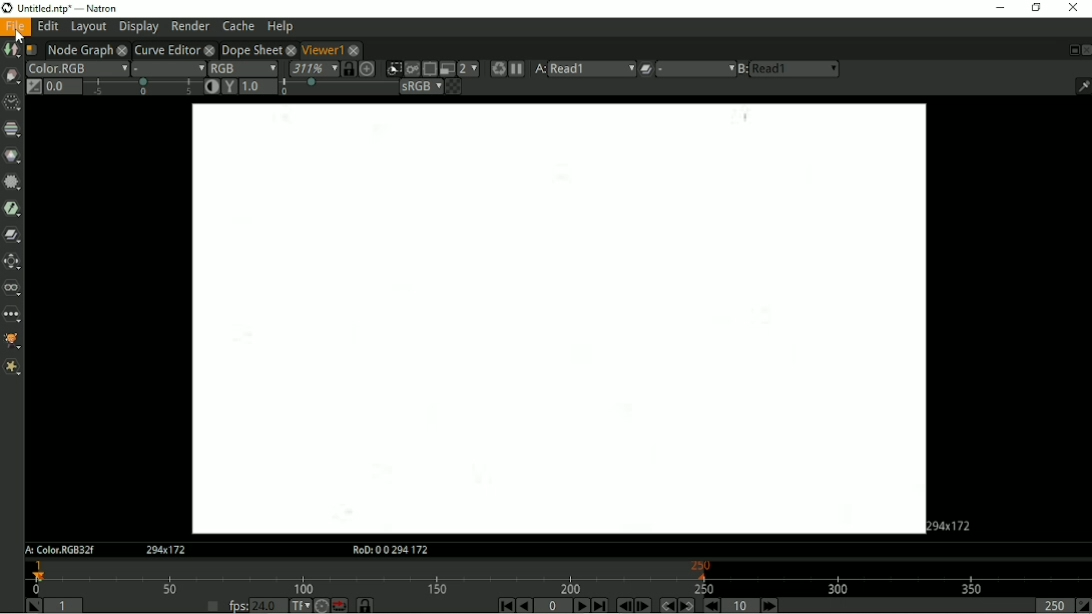 The image size is (1092, 614). I want to click on Next increment, so click(769, 606).